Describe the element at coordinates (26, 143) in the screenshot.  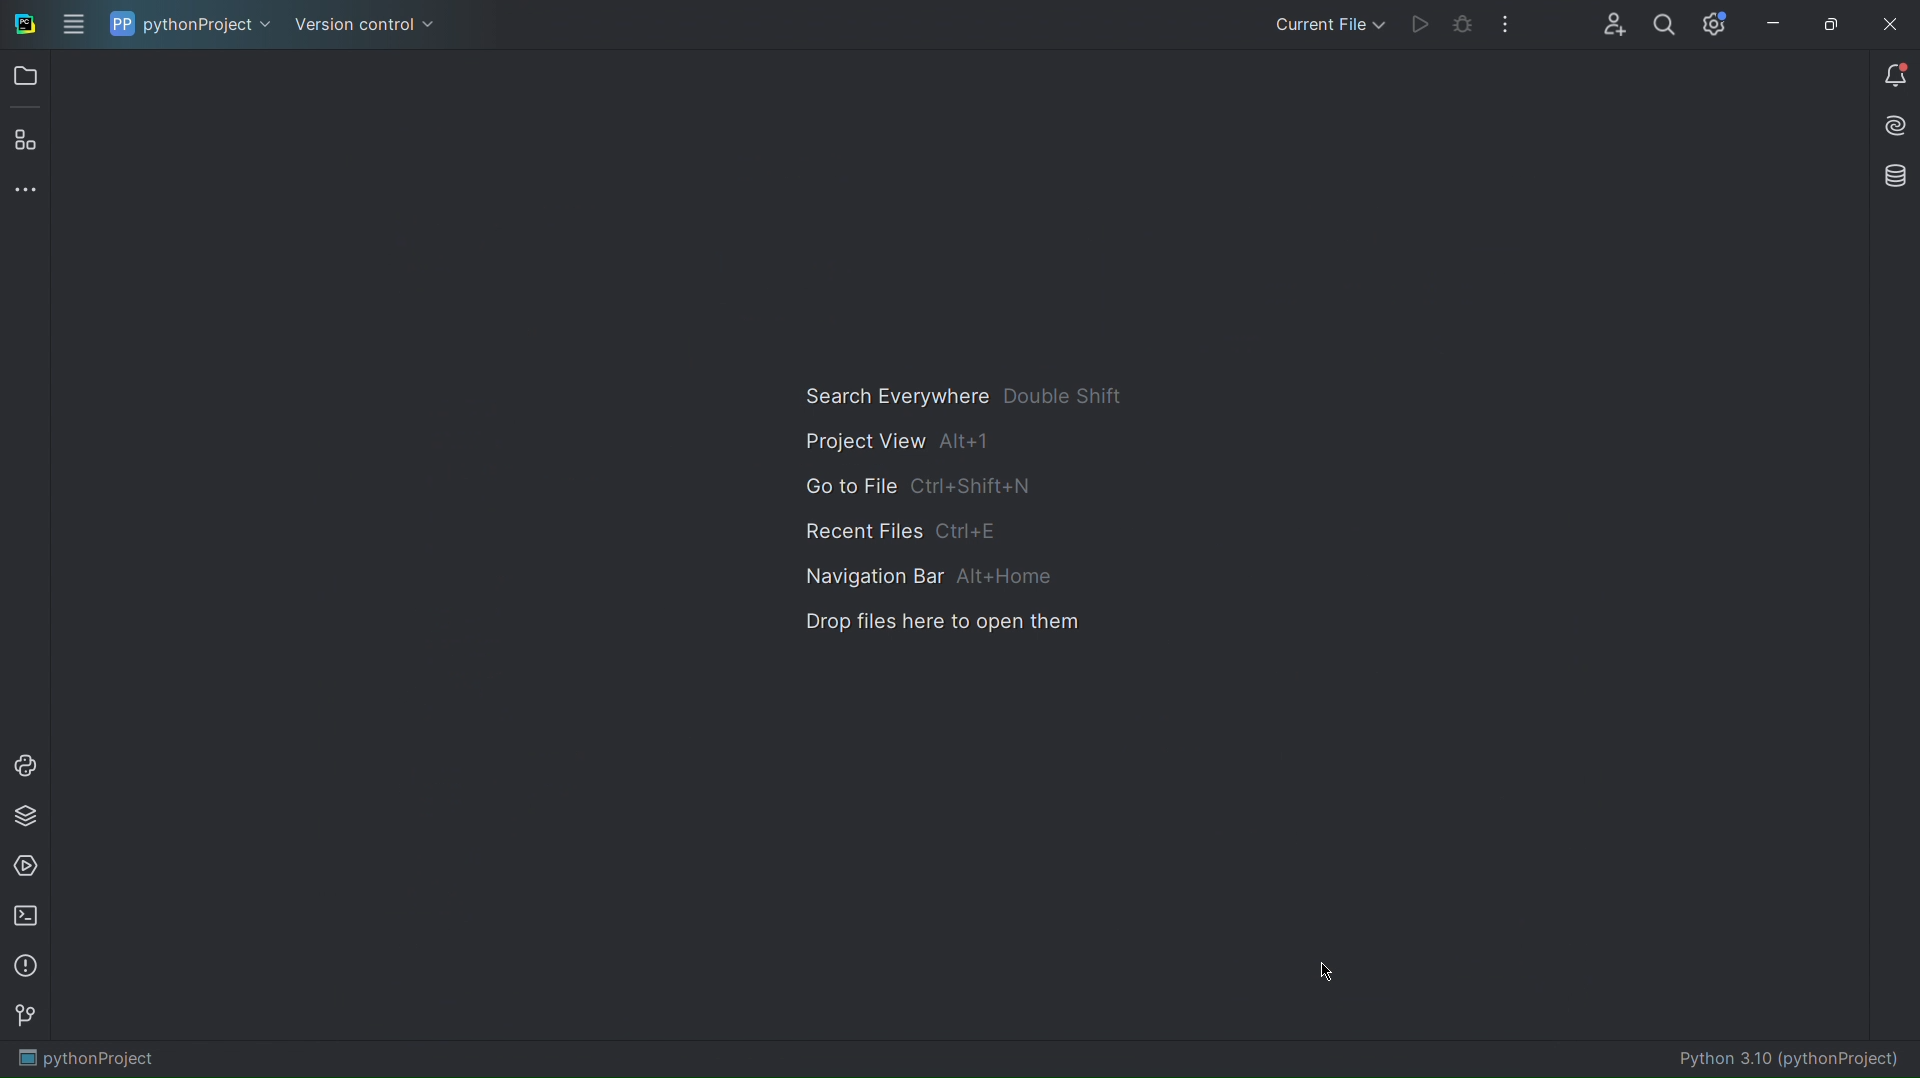
I see `Plugins` at that location.